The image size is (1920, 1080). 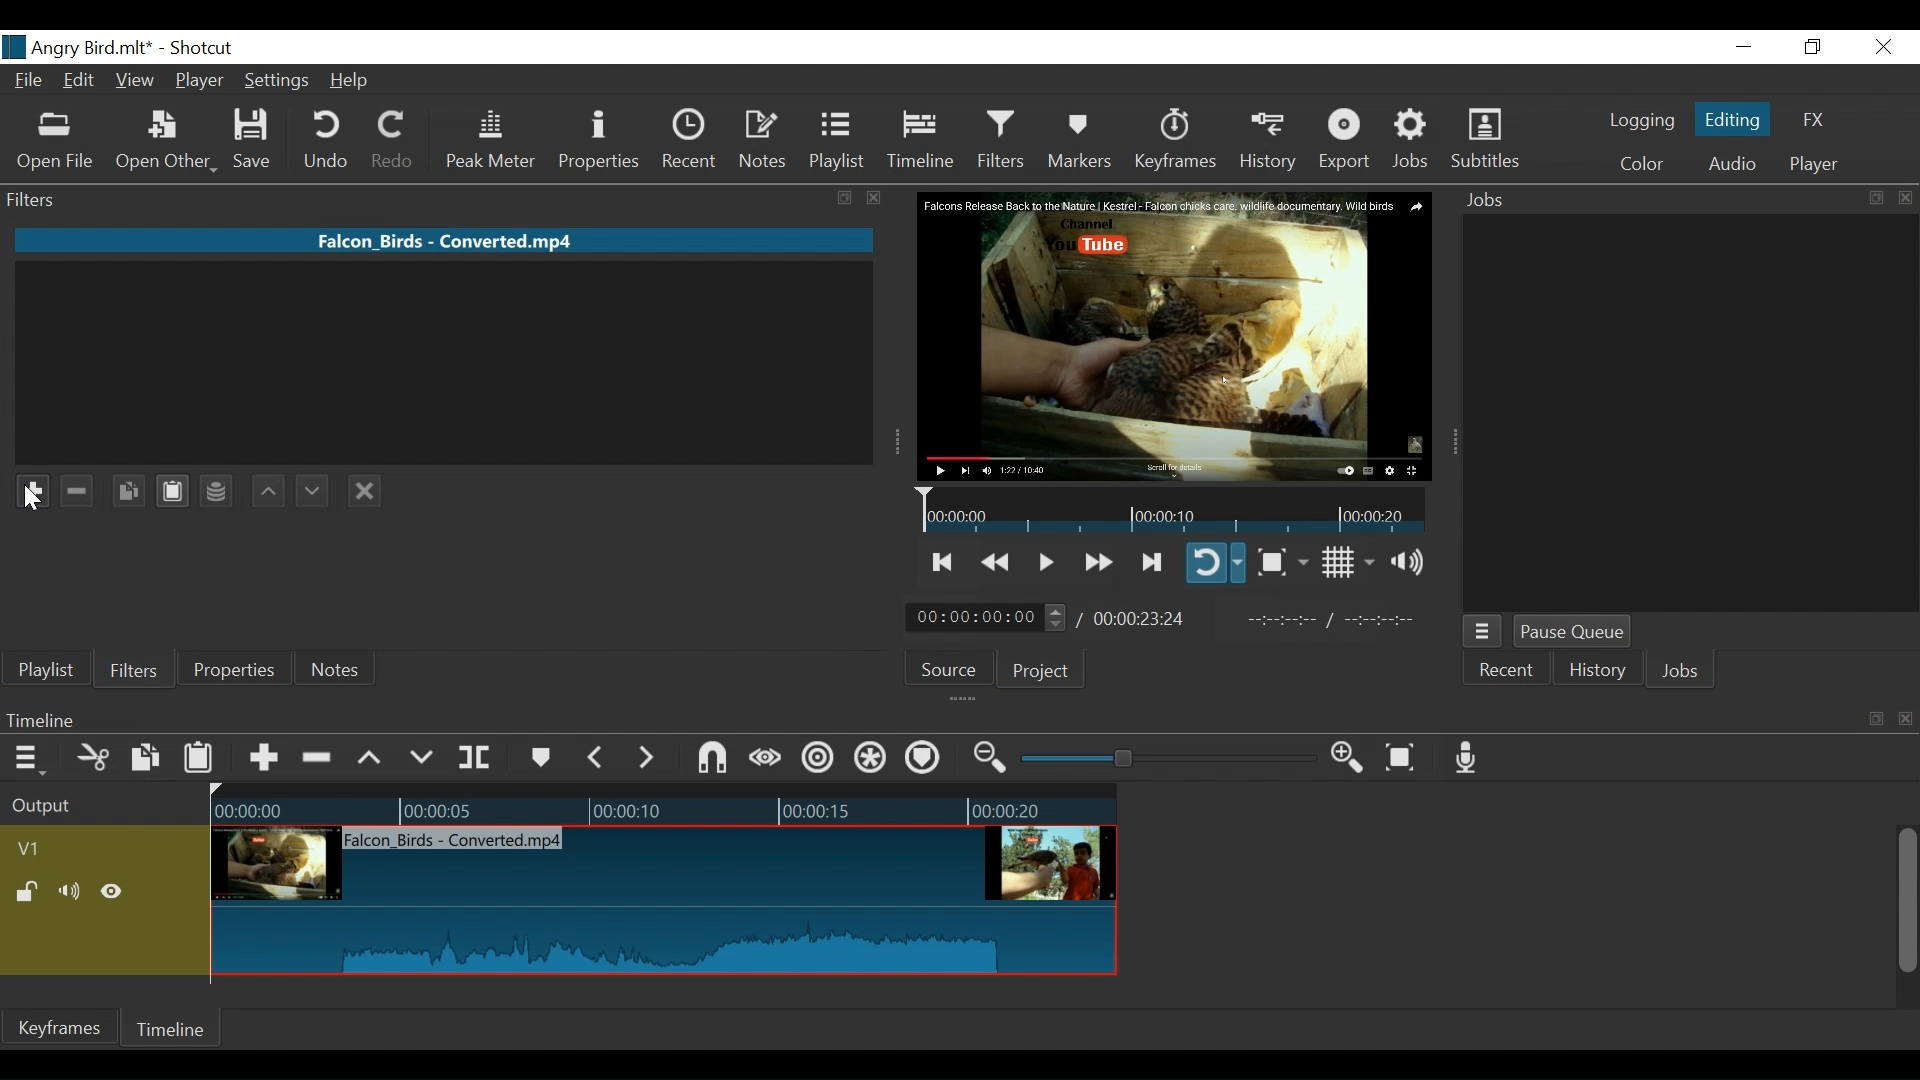 What do you see at coordinates (87, 850) in the screenshot?
I see `Video Track Name` at bounding box center [87, 850].